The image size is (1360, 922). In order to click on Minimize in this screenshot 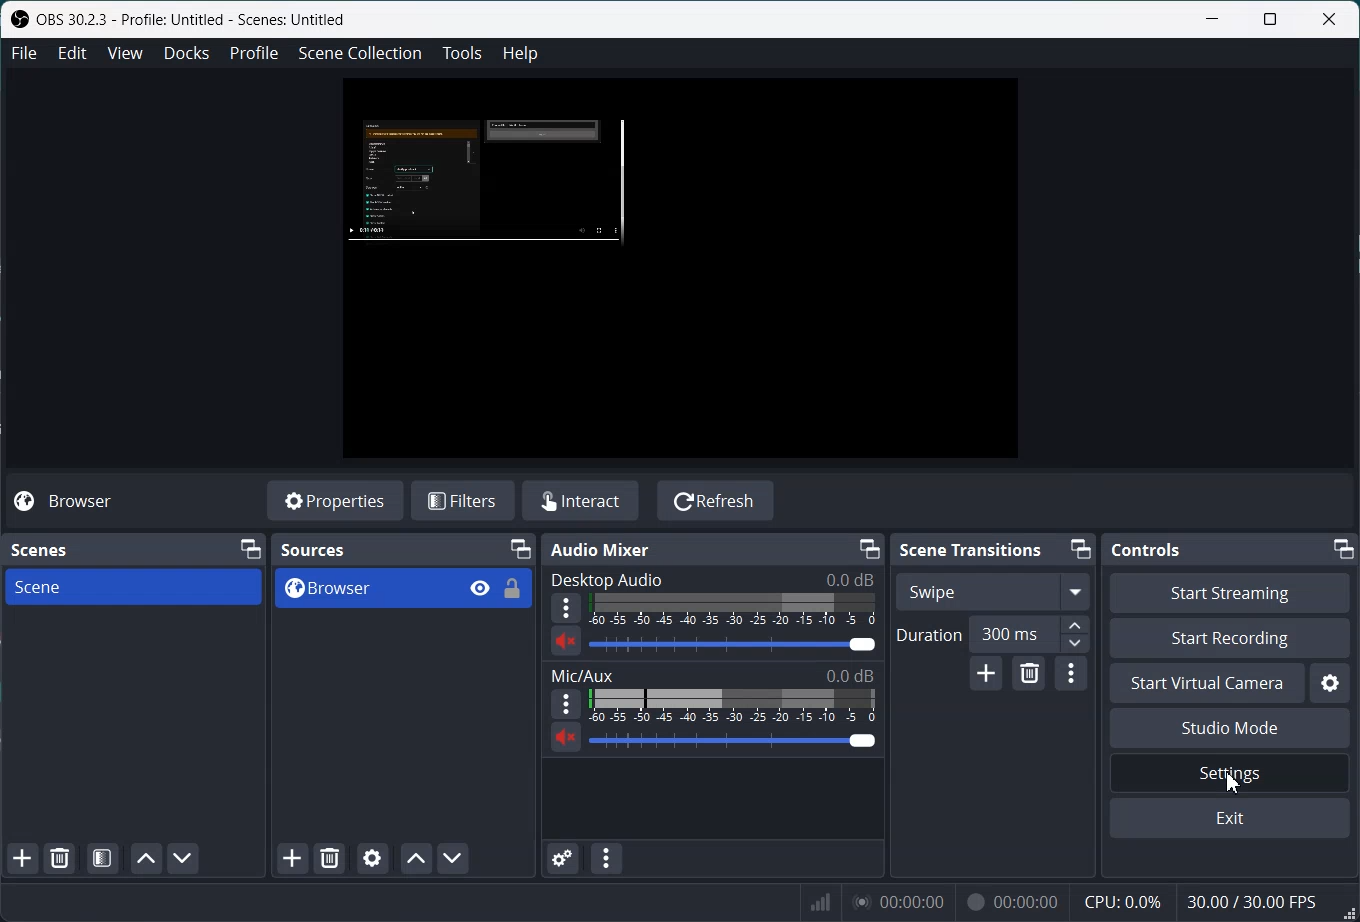, I will do `click(1082, 550)`.